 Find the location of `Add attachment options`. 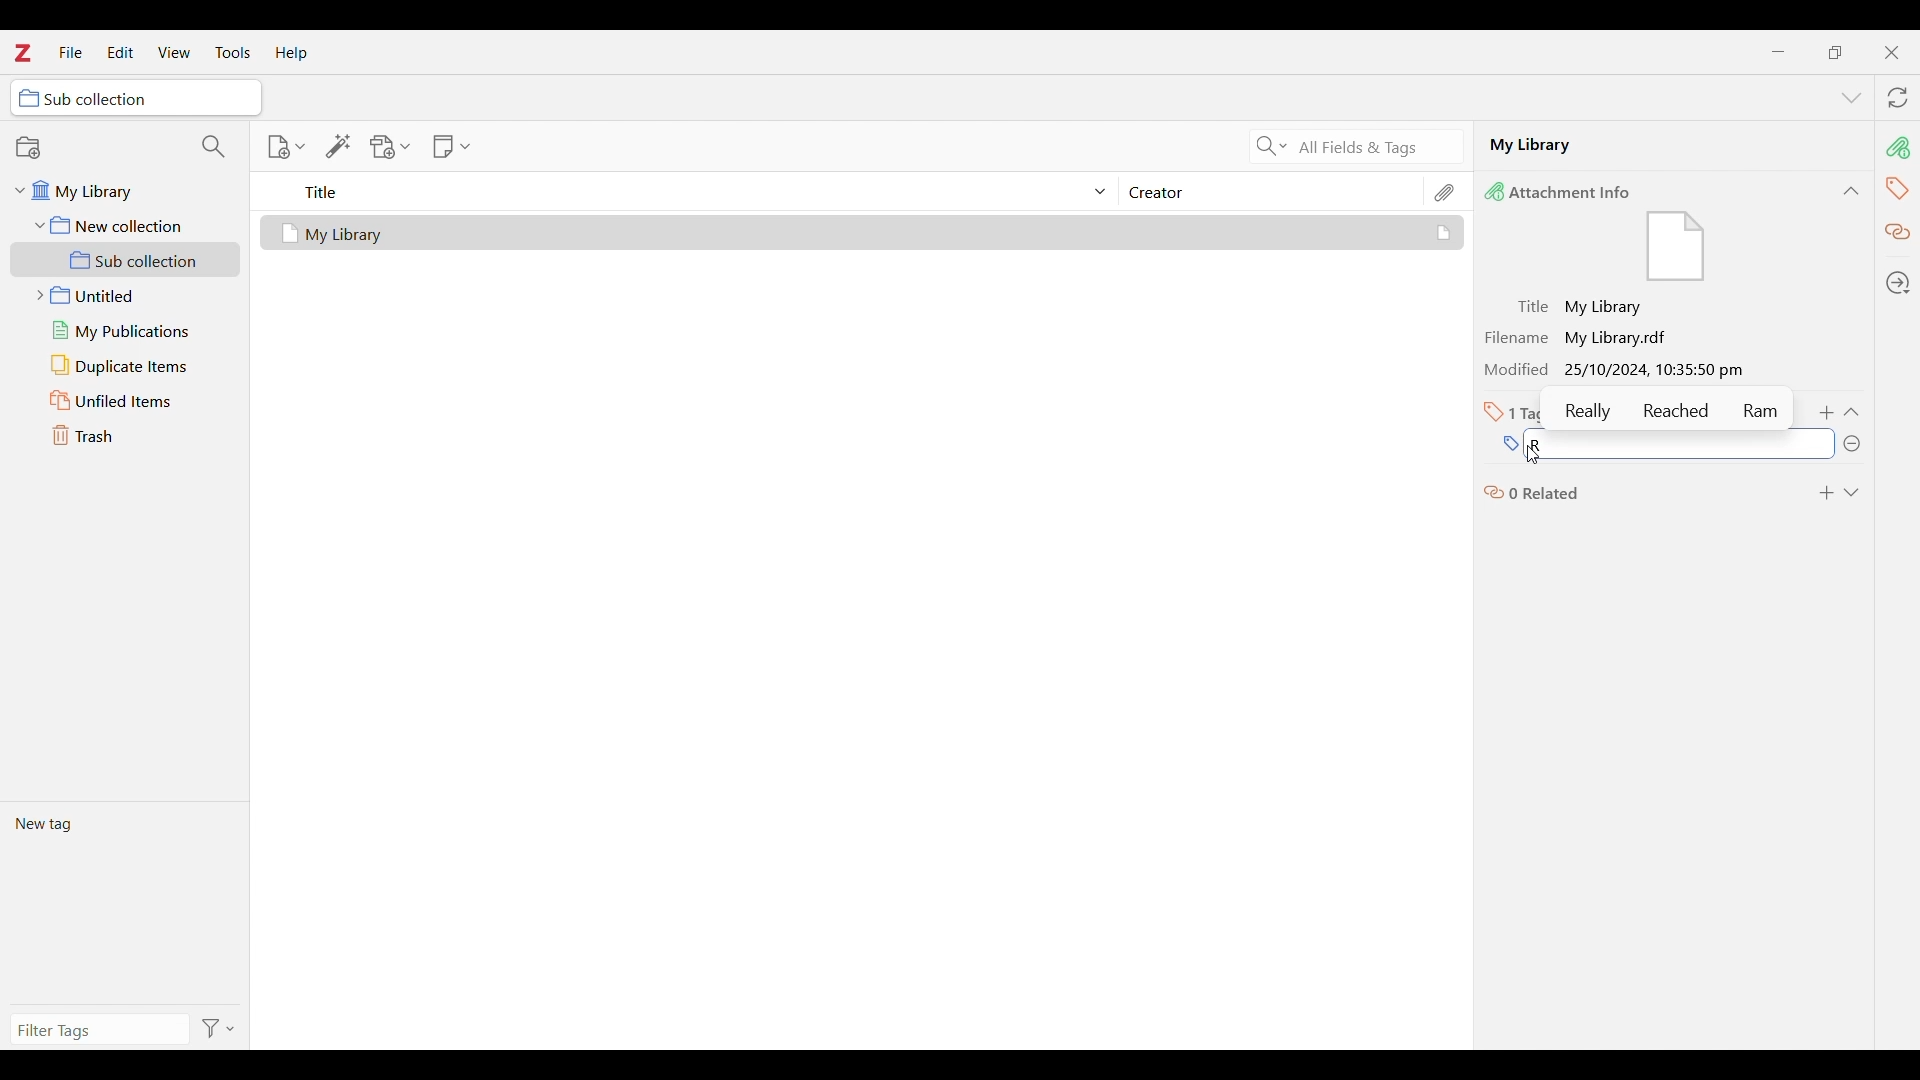

Add attachment options is located at coordinates (391, 147).